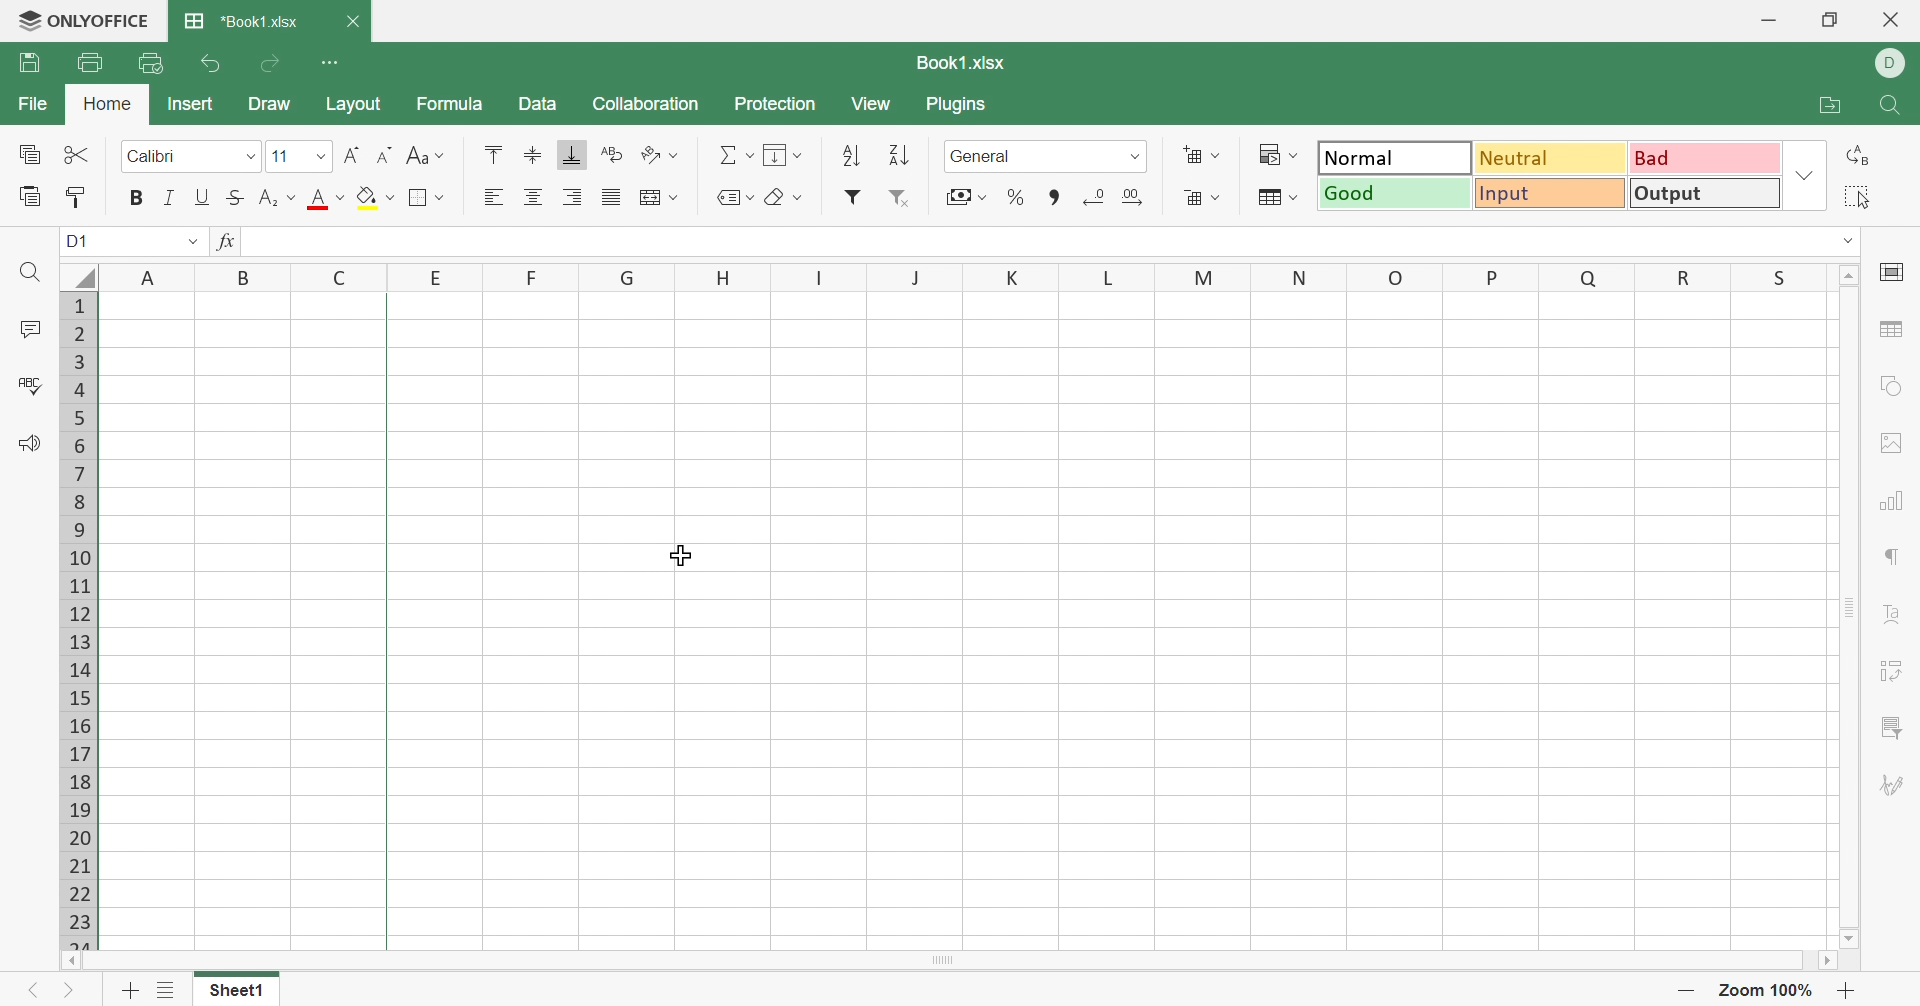  What do you see at coordinates (1849, 606) in the screenshot?
I see `Scroll Bar` at bounding box center [1849, 606].